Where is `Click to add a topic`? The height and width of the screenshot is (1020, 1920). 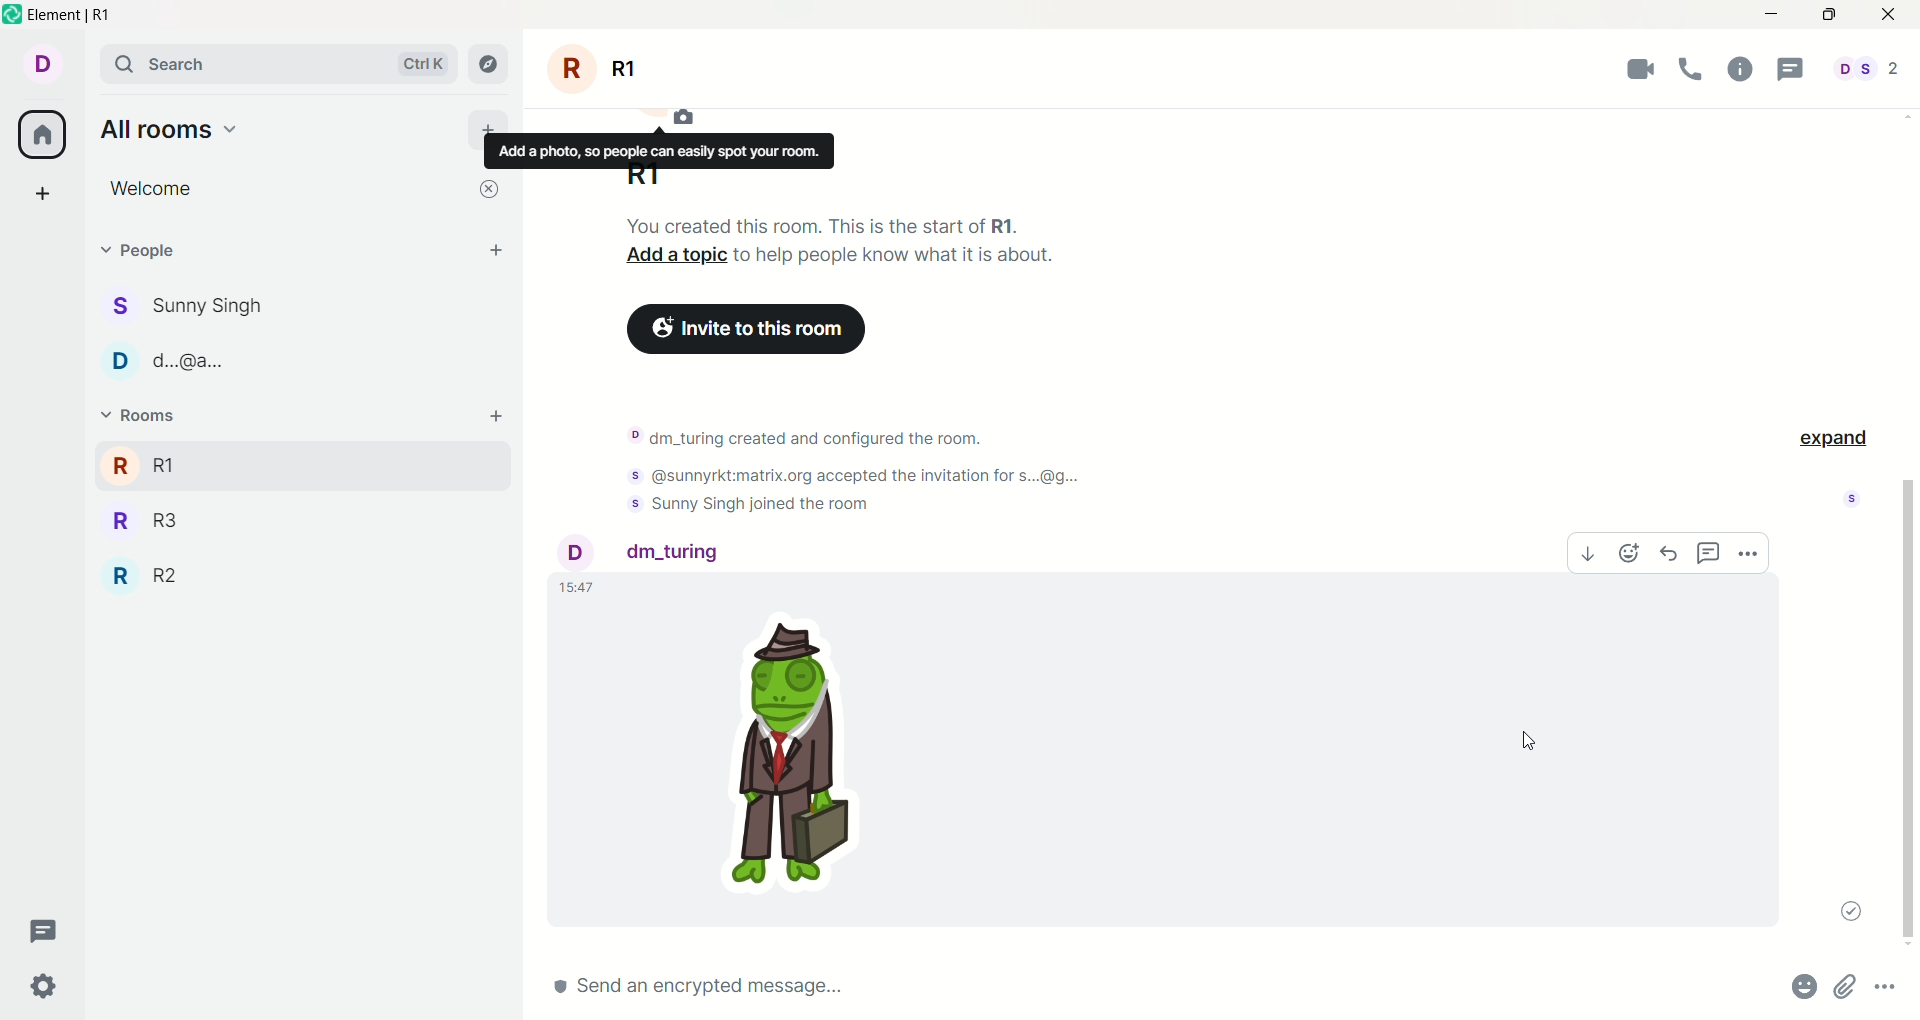 Click to add a topic is located at coordinates (676, 255).